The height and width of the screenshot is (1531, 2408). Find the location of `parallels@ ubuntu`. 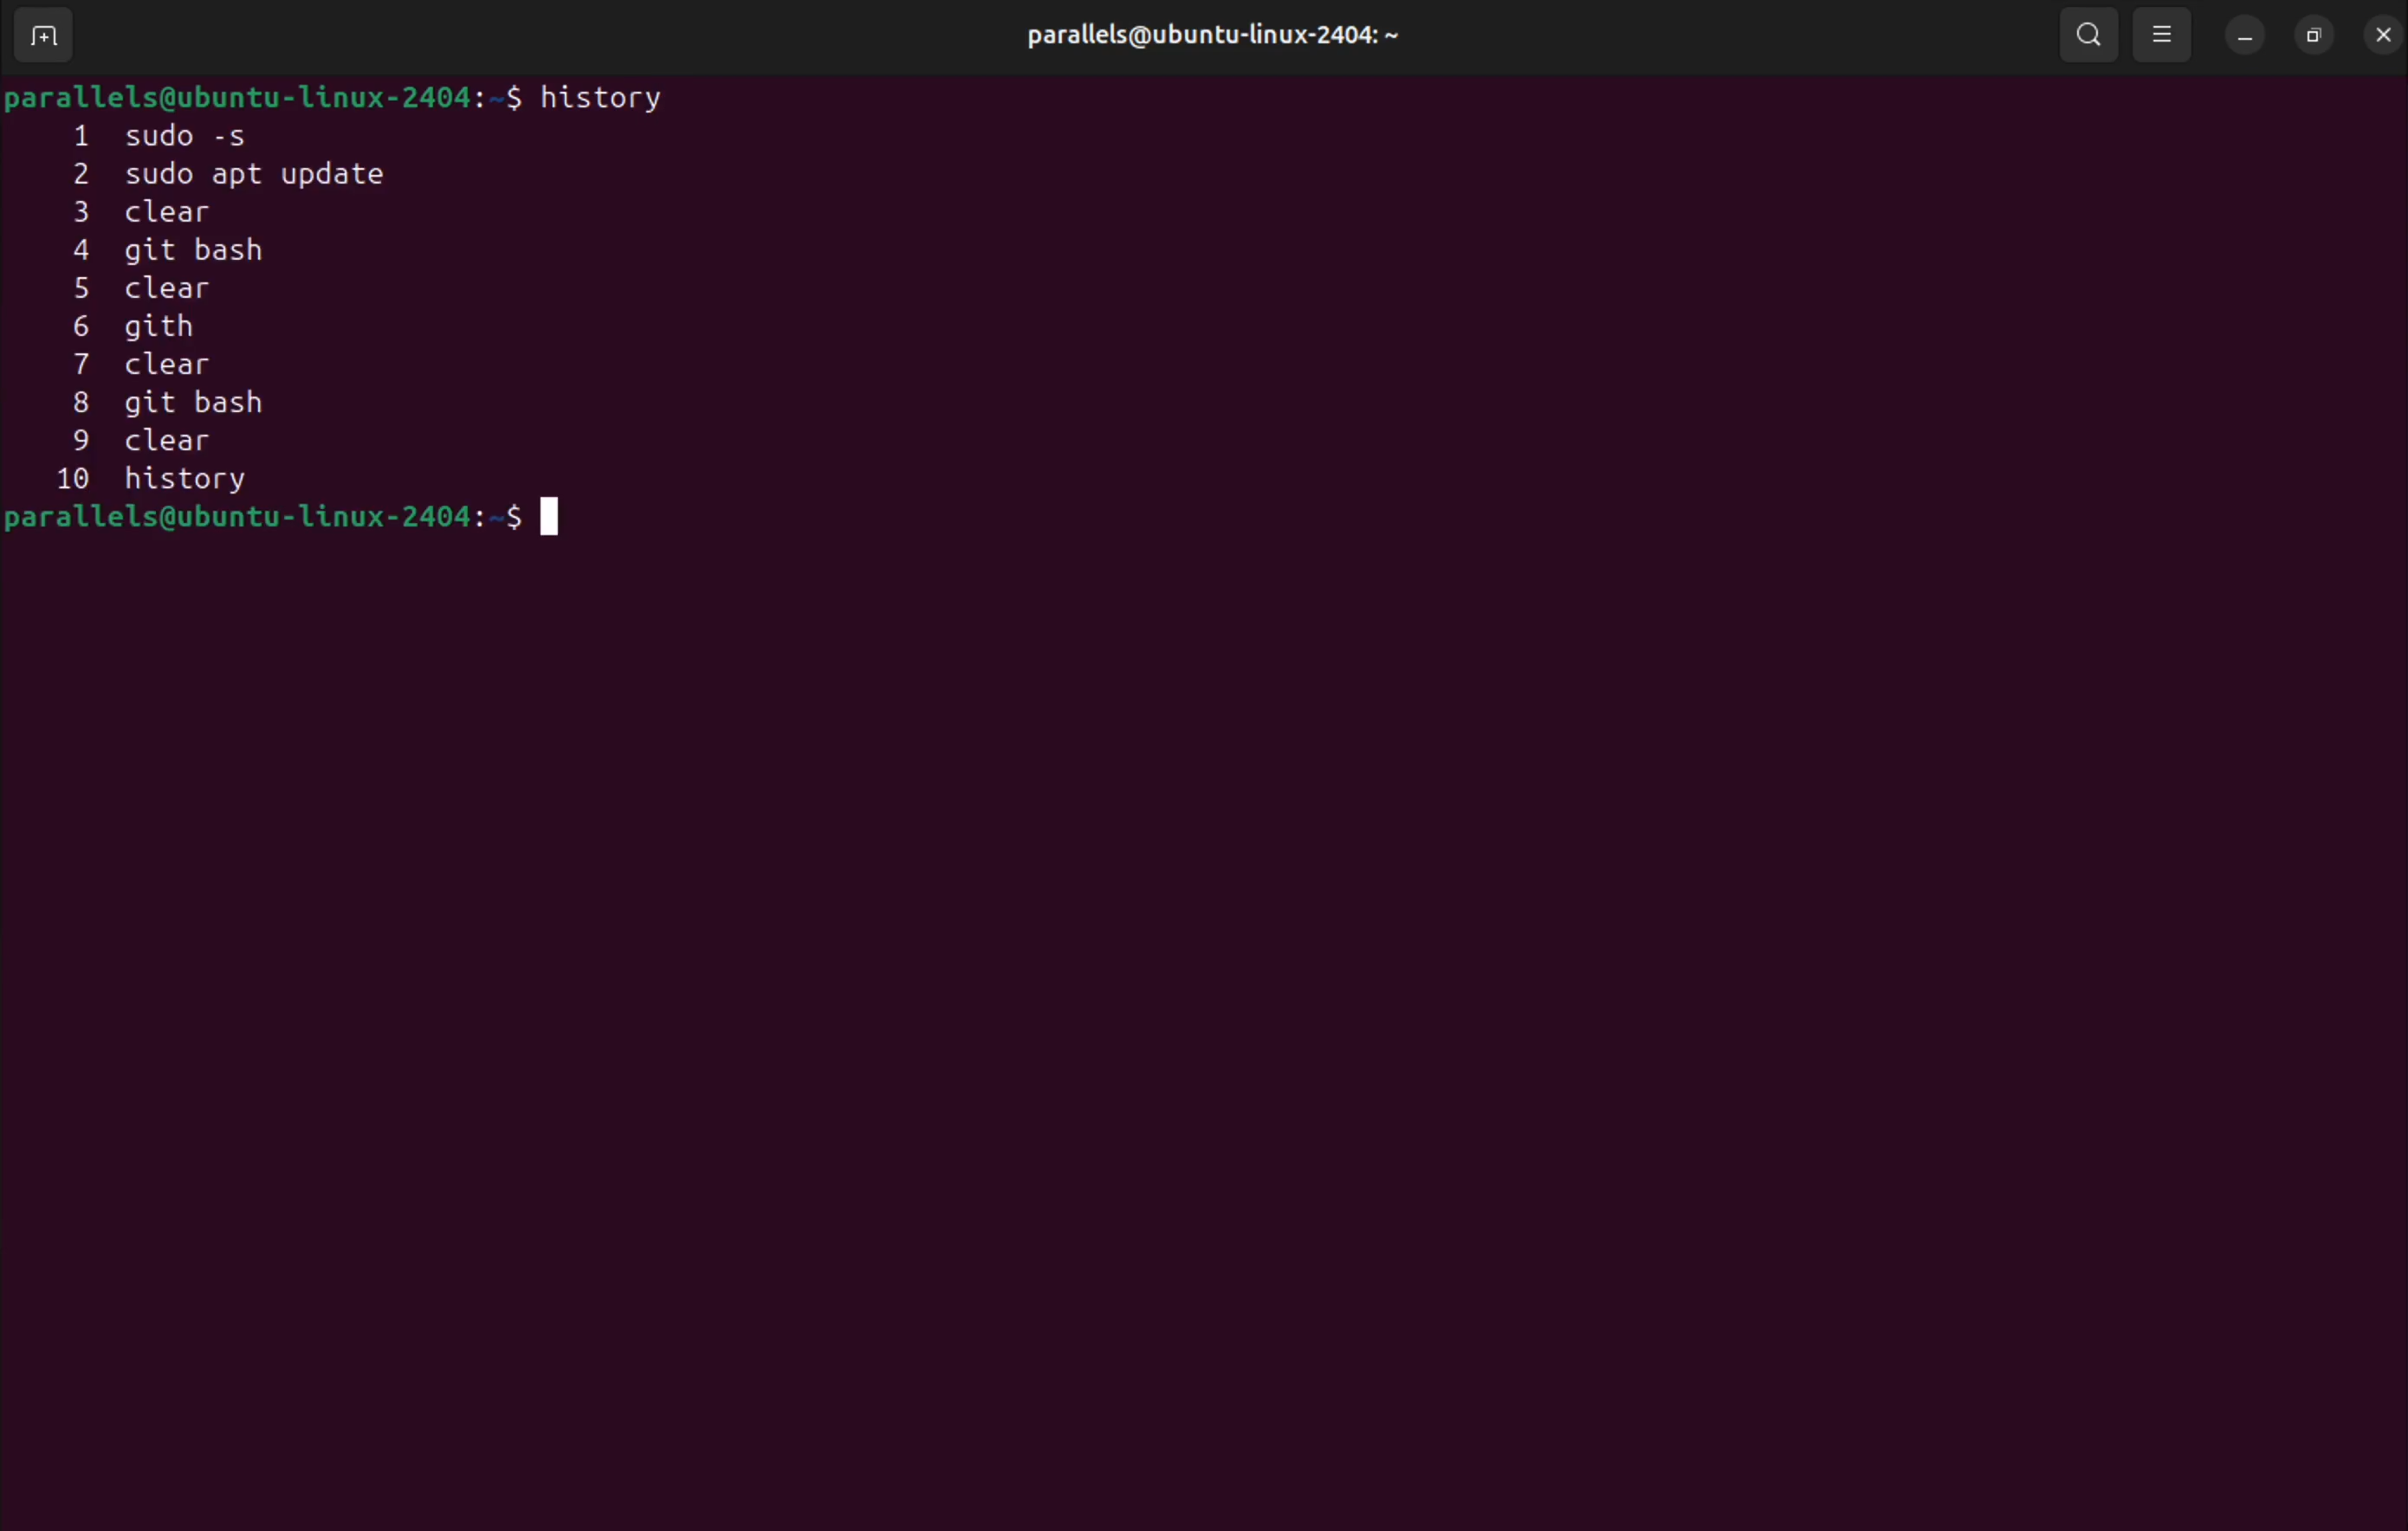

parallels@ ubuntu is located at coordinates (1206, 31).